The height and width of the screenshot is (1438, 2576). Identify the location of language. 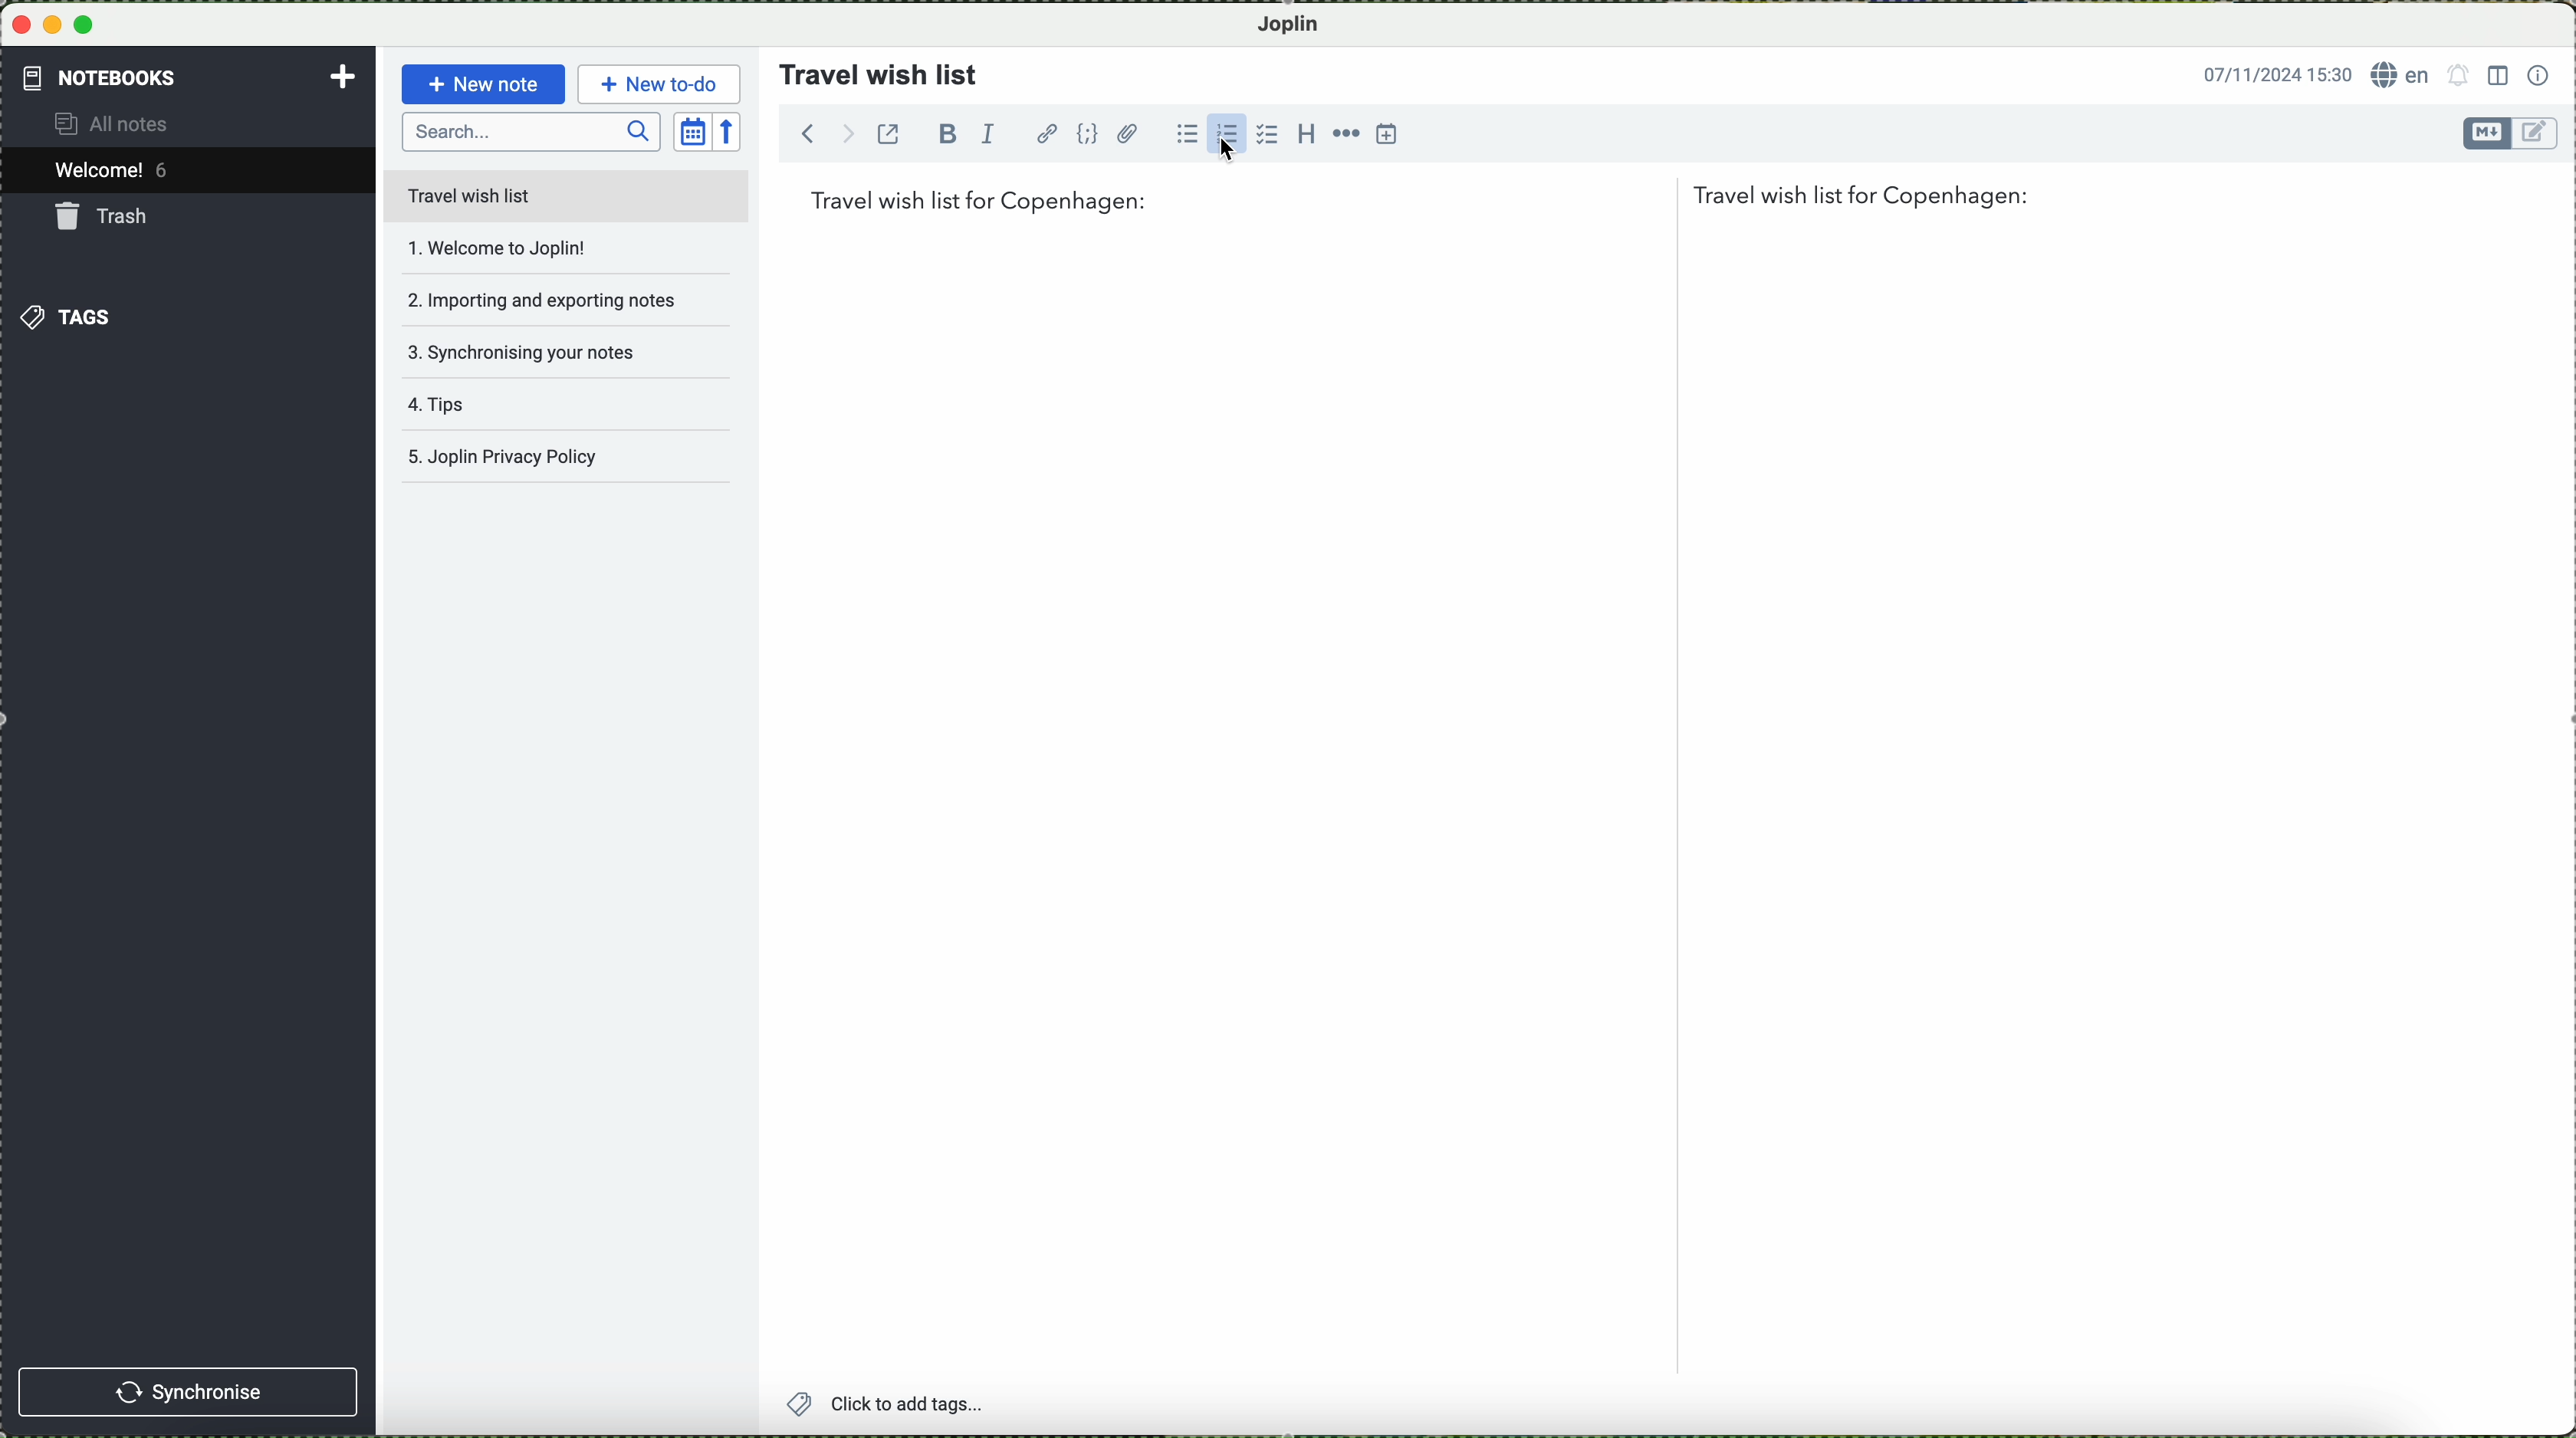
(2401, 75).